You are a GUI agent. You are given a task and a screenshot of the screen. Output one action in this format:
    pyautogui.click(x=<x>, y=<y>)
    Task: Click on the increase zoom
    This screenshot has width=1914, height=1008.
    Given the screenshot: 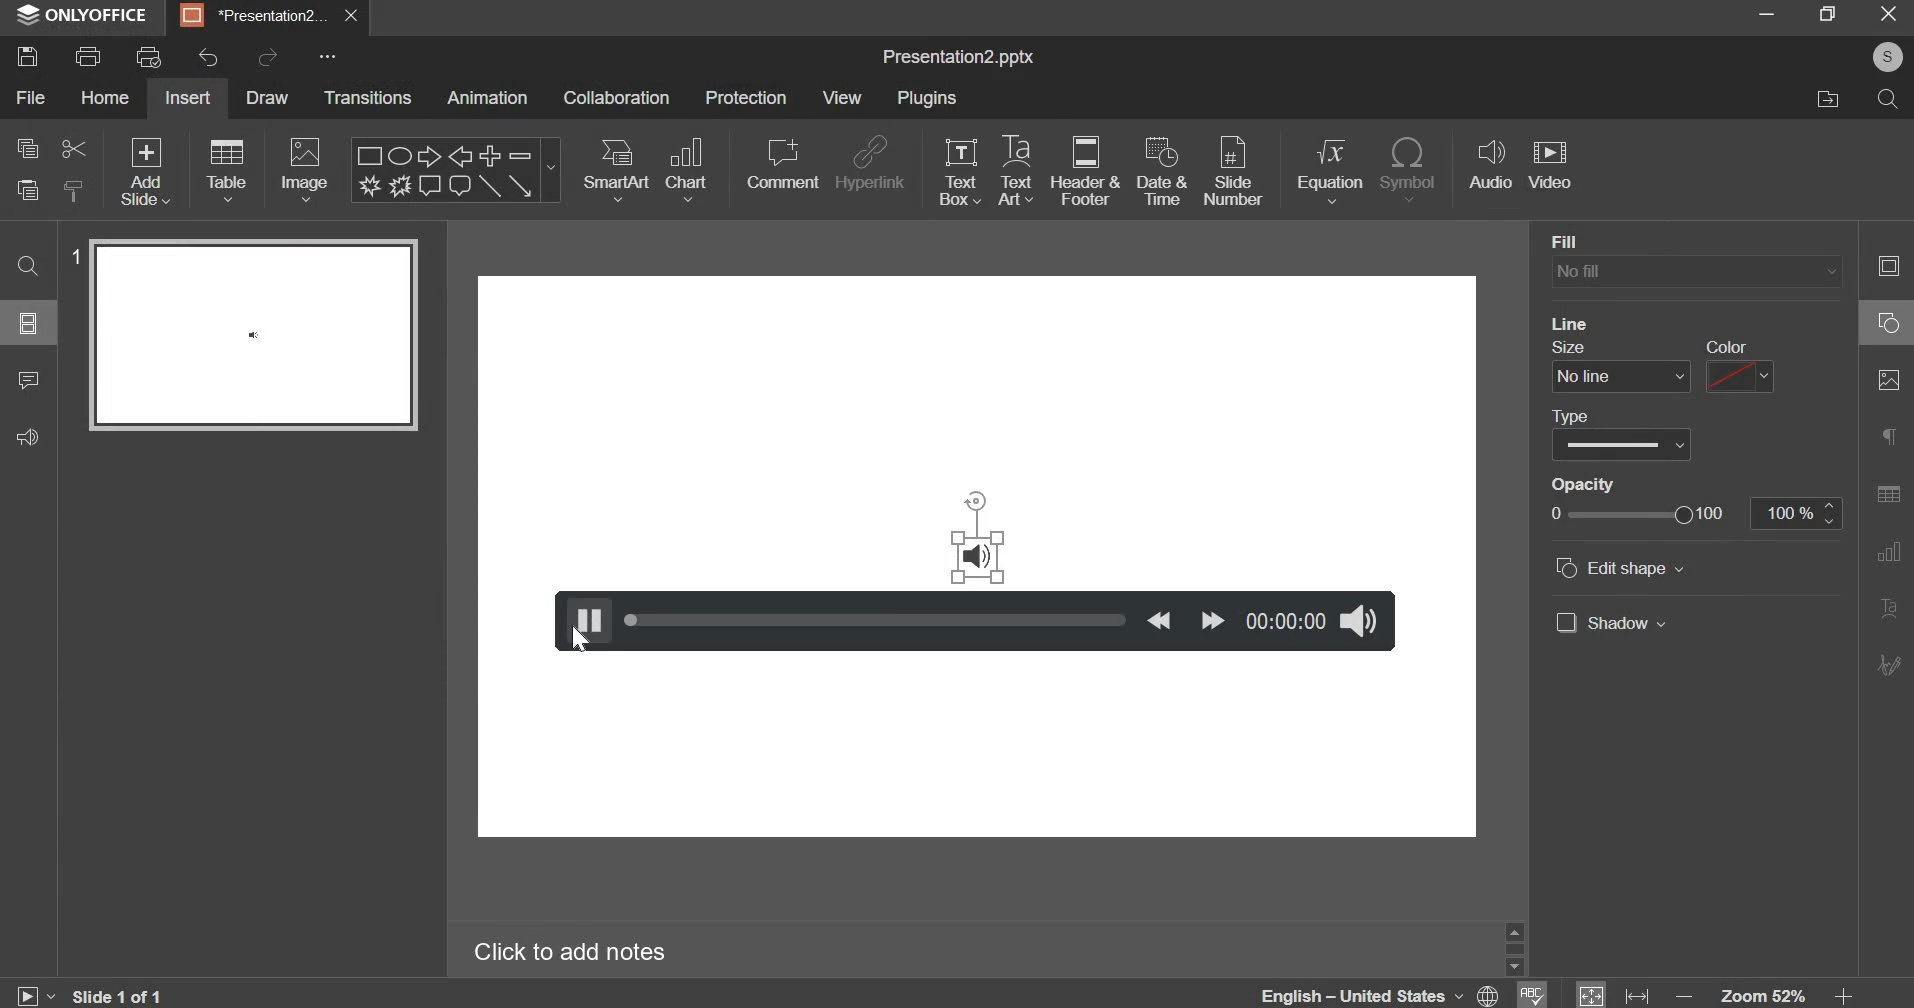 What is the action you would take?
    pyautogui.click(x=1844, y=993)
    